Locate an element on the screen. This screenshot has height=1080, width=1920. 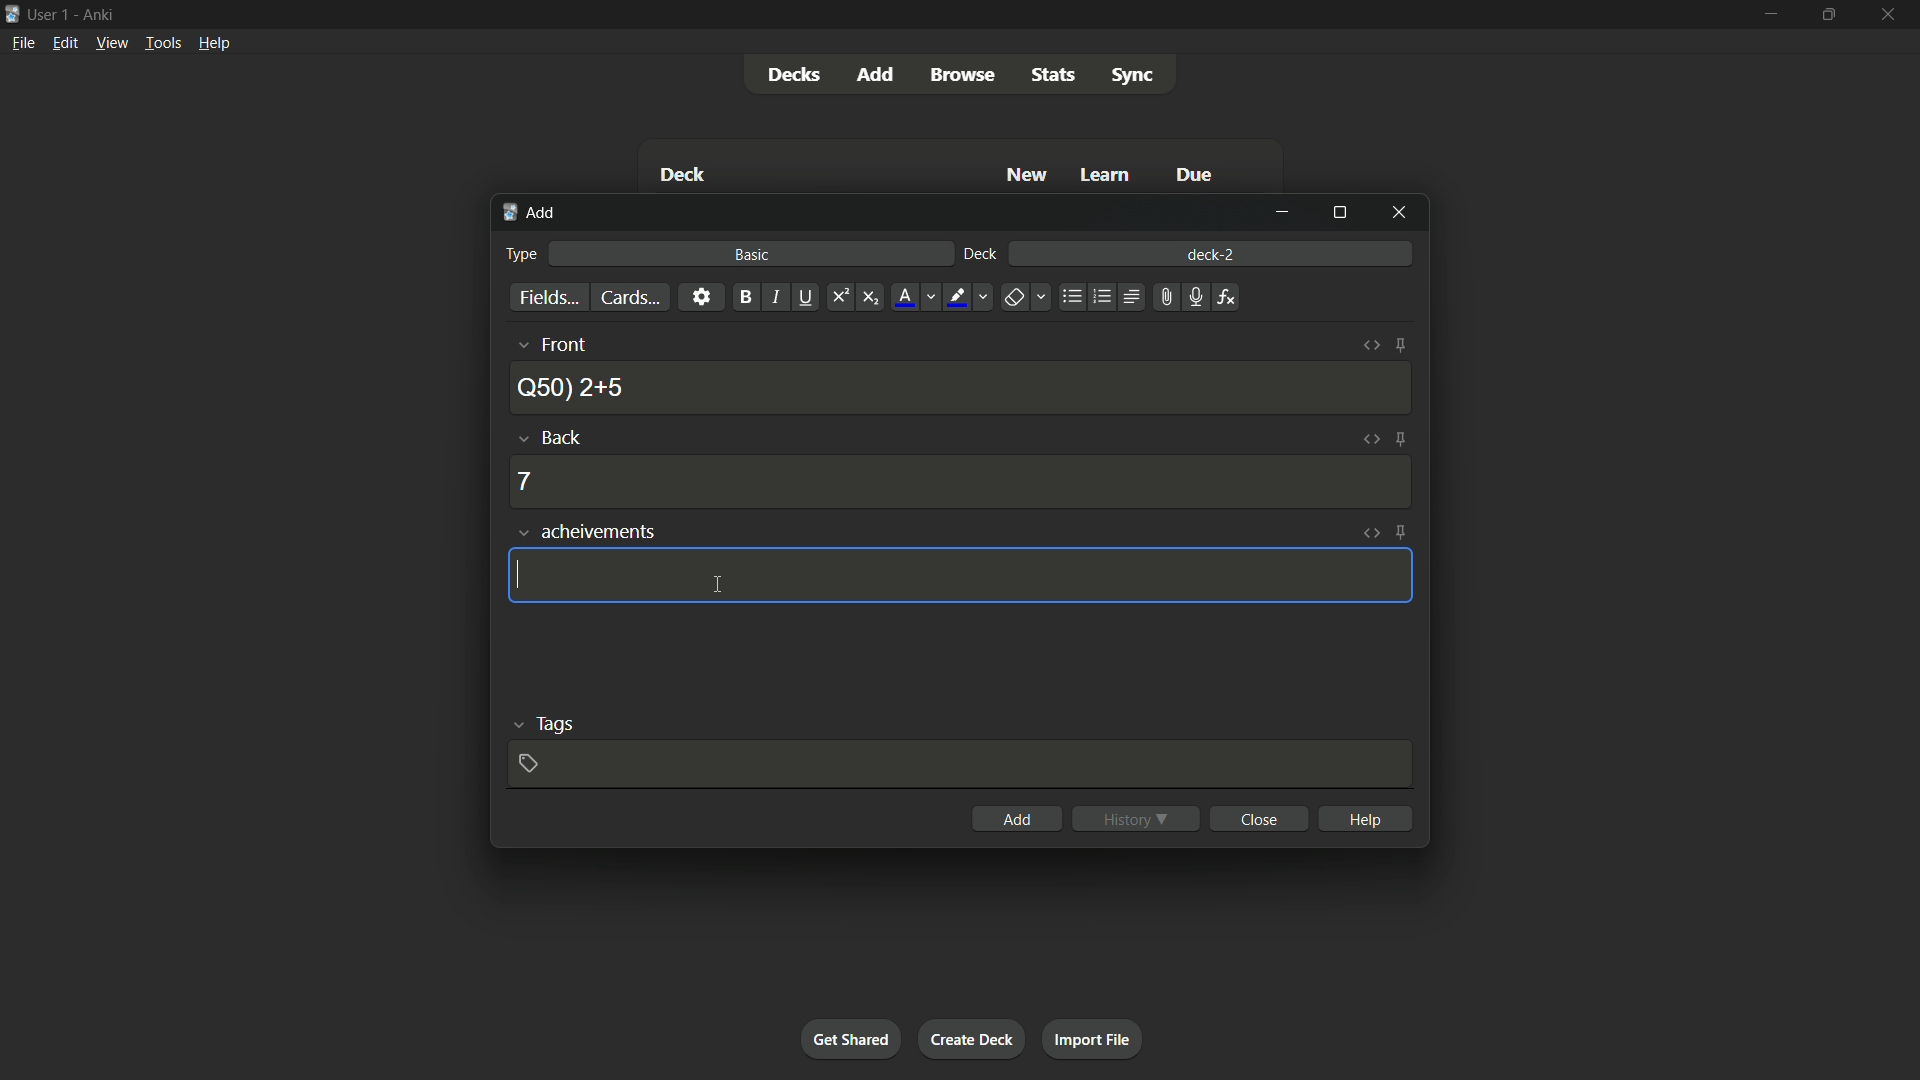
app name is located at coordinates (98, 15).